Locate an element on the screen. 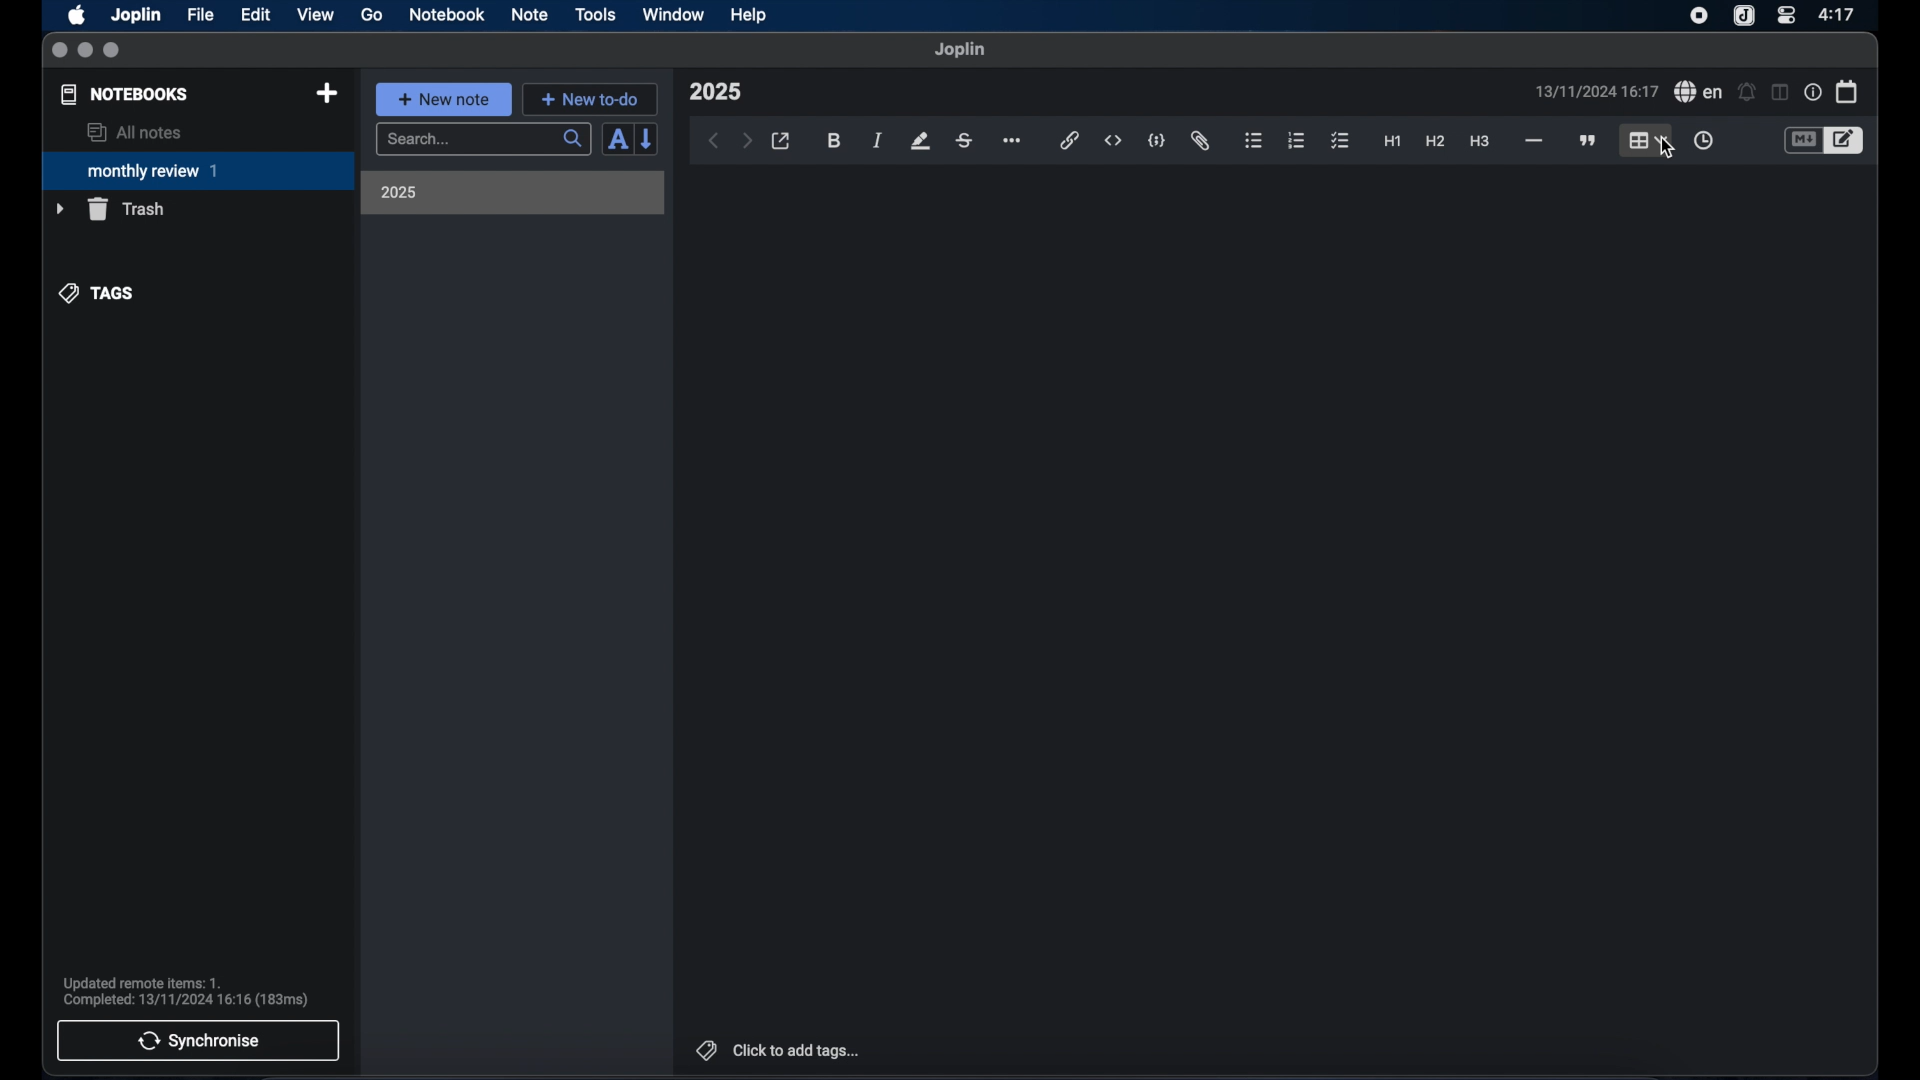 The width and height of the screenshot is (1920, 1080). back is located at coordinates (714, 141).